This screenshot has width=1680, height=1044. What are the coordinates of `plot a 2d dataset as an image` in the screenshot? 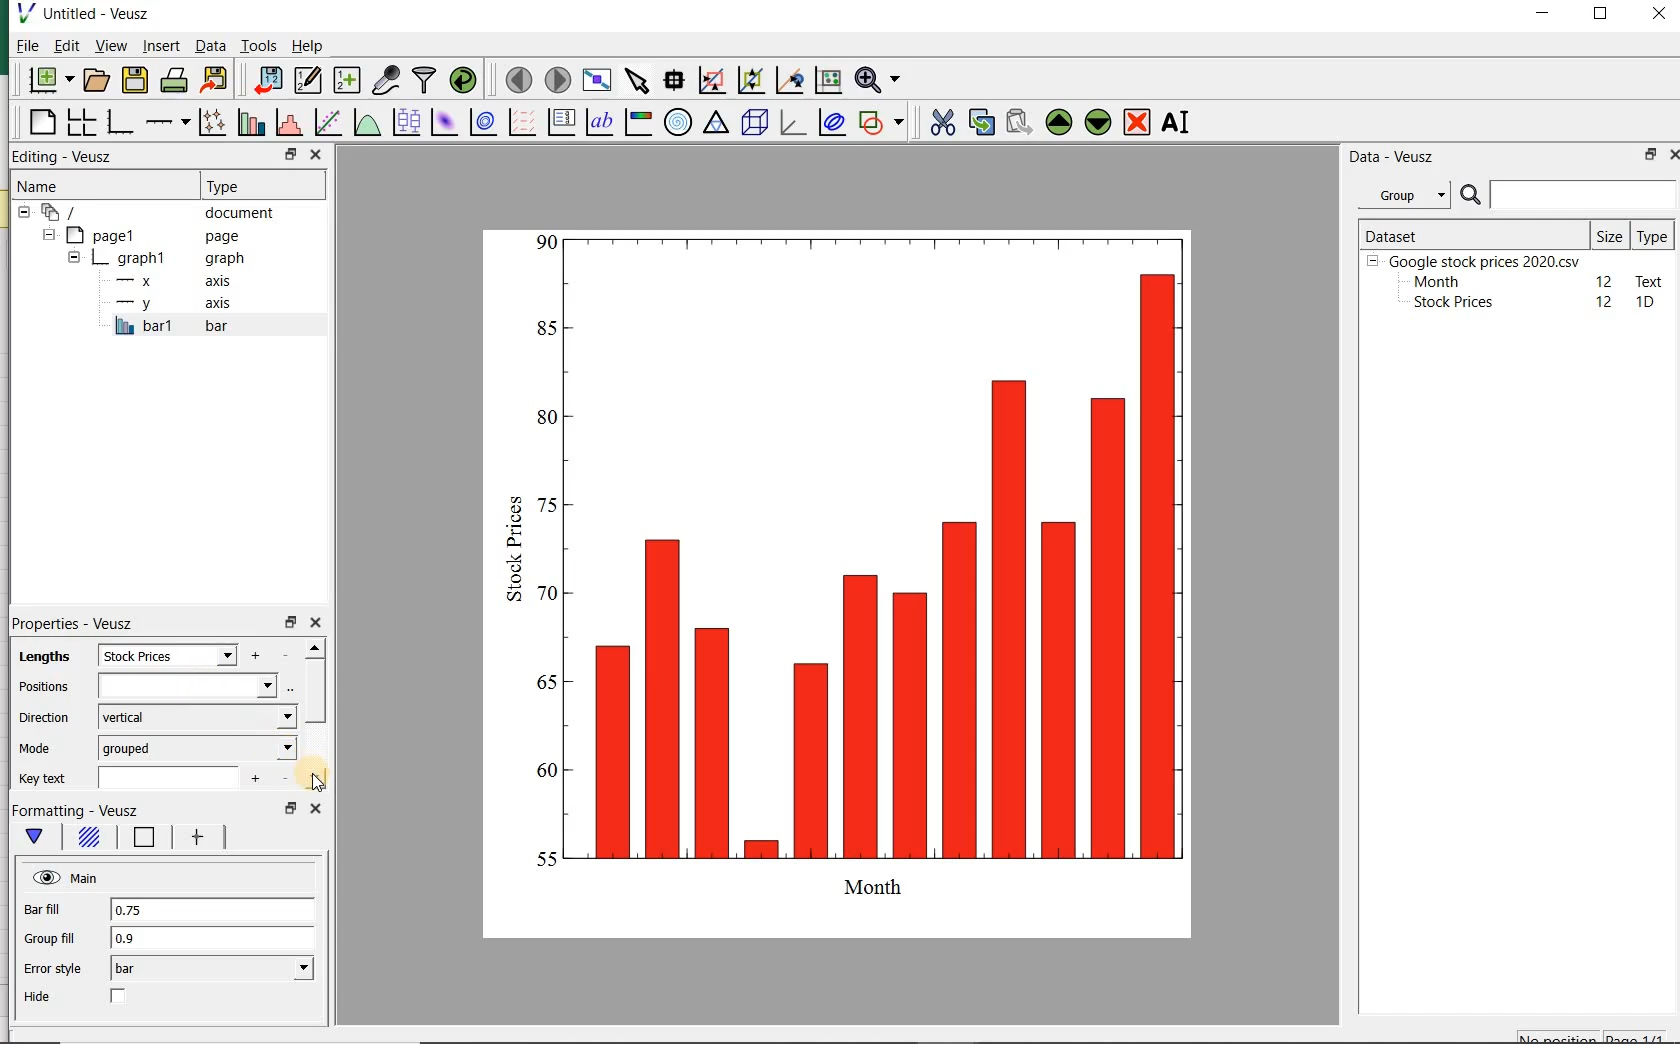 It's located at (442, 122).